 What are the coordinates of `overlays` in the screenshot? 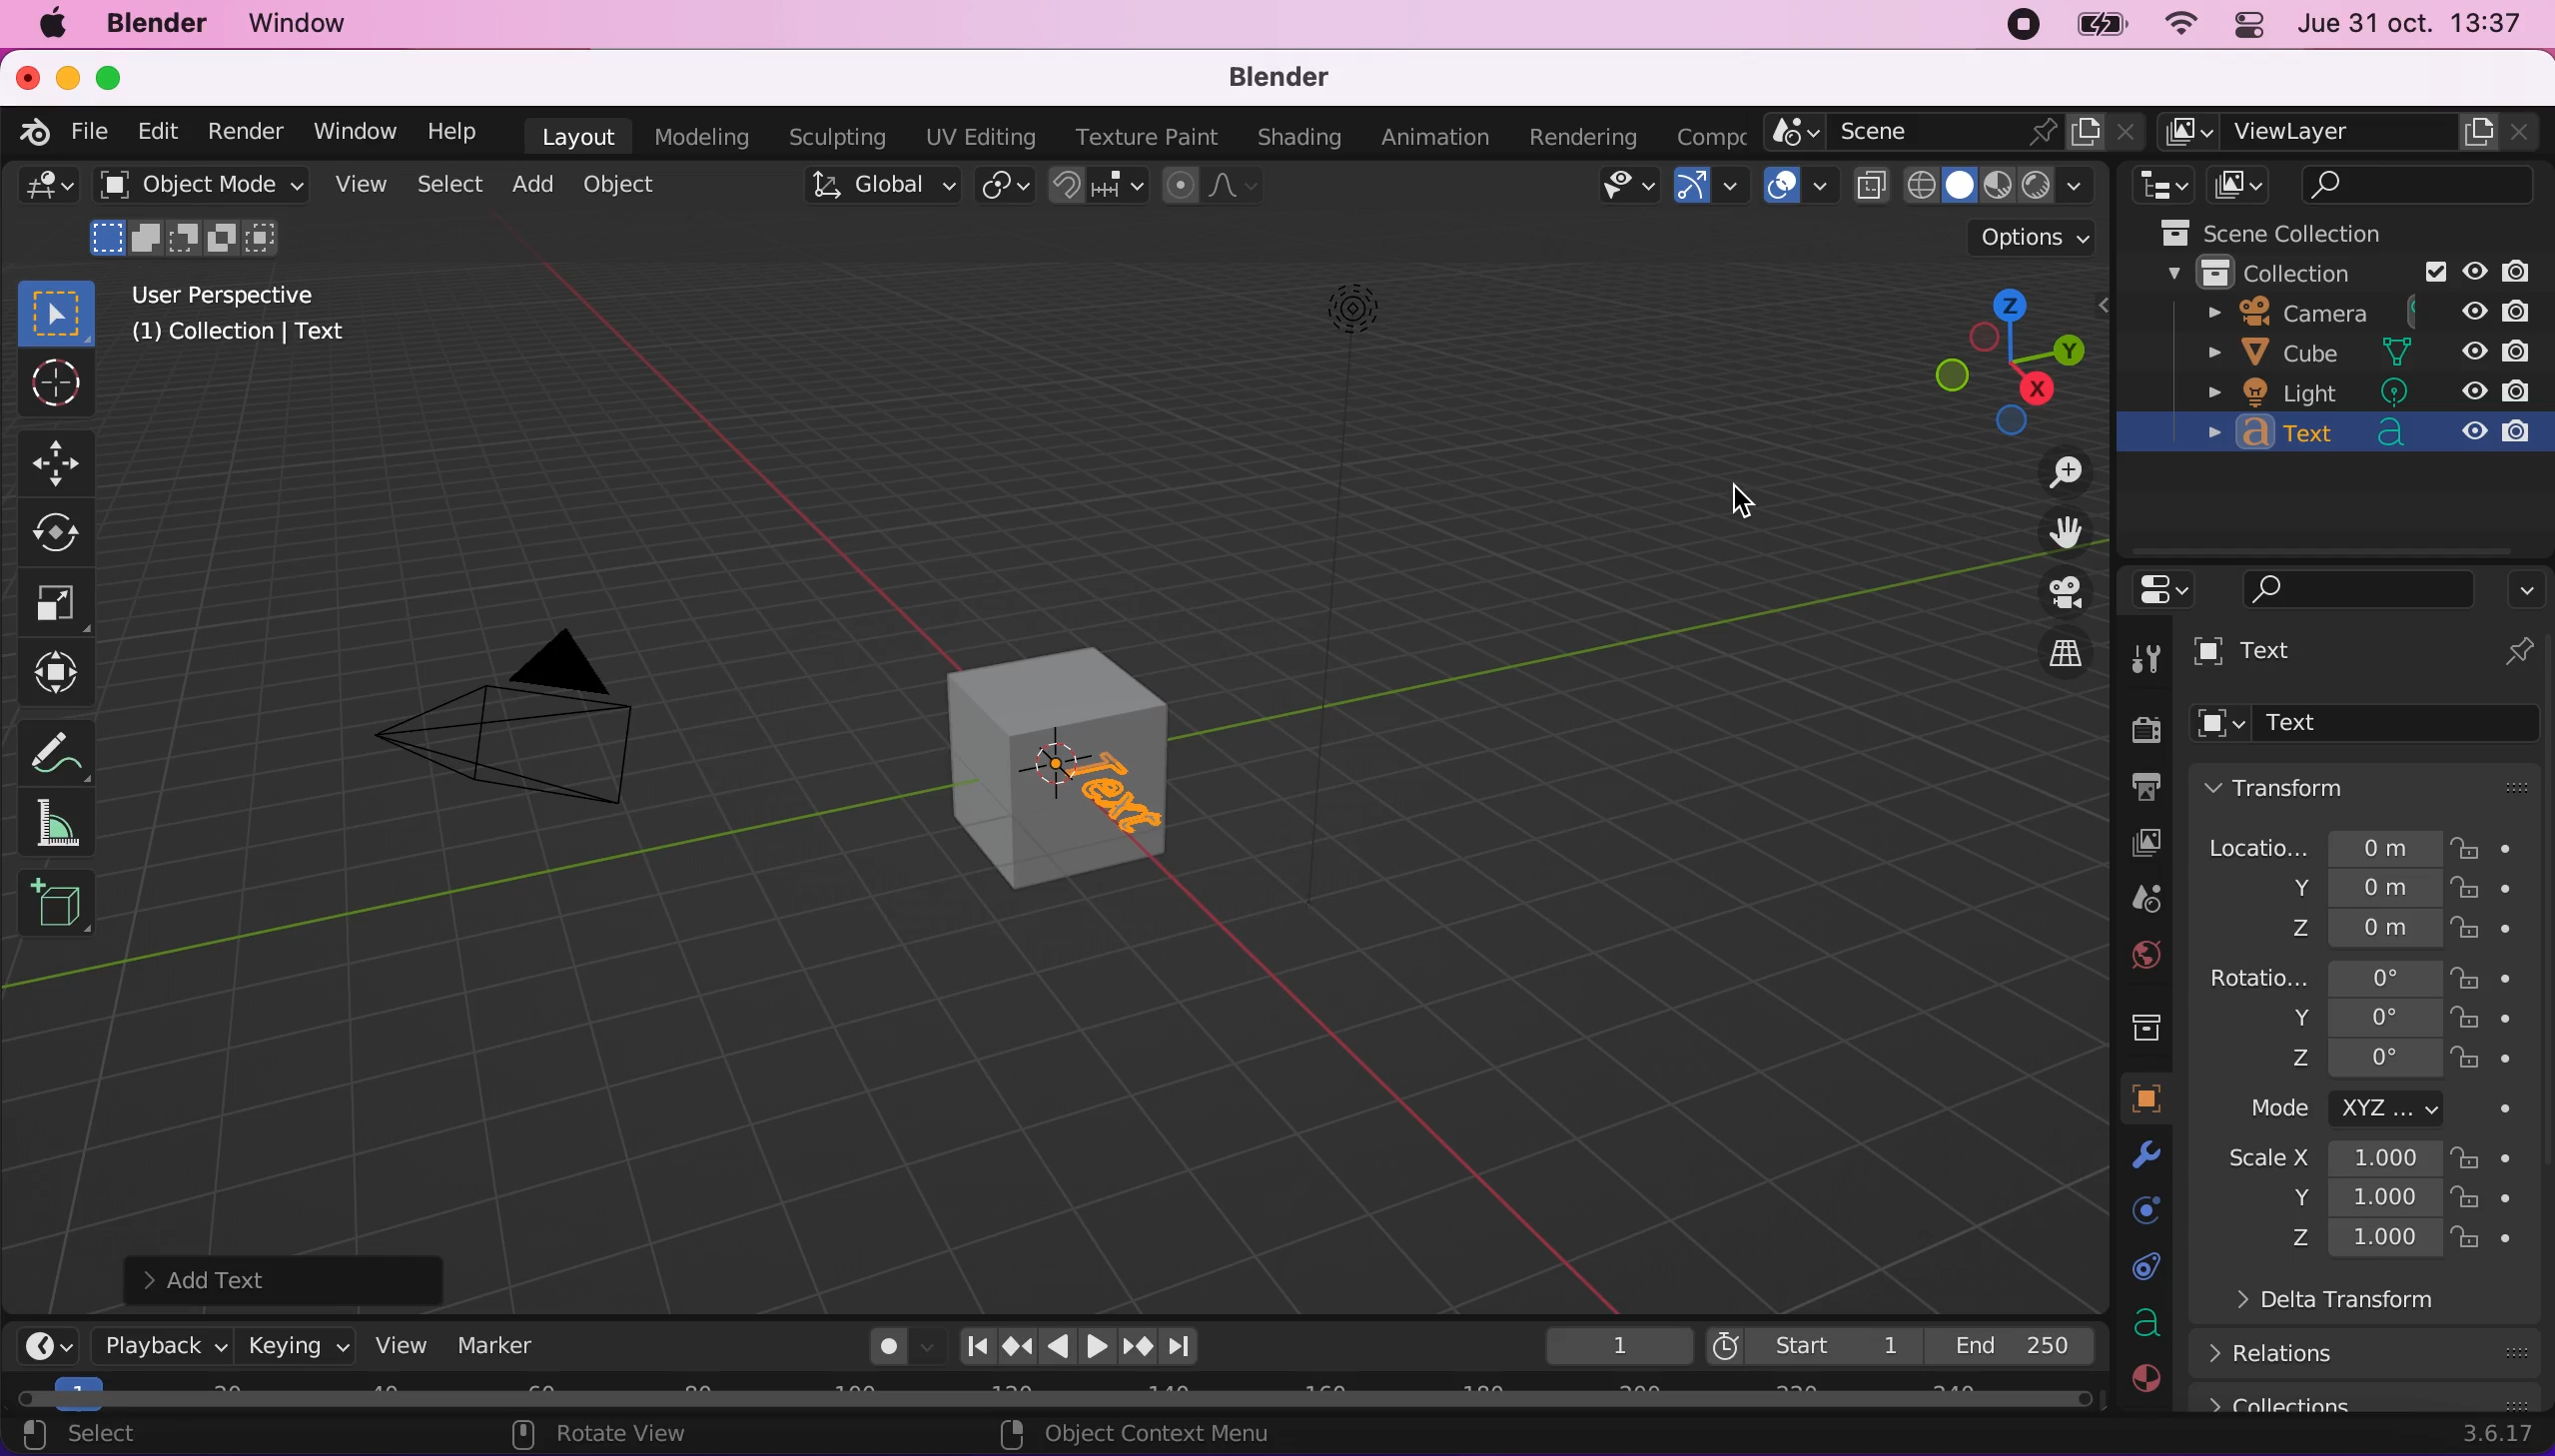 It's located at (1793, 185).